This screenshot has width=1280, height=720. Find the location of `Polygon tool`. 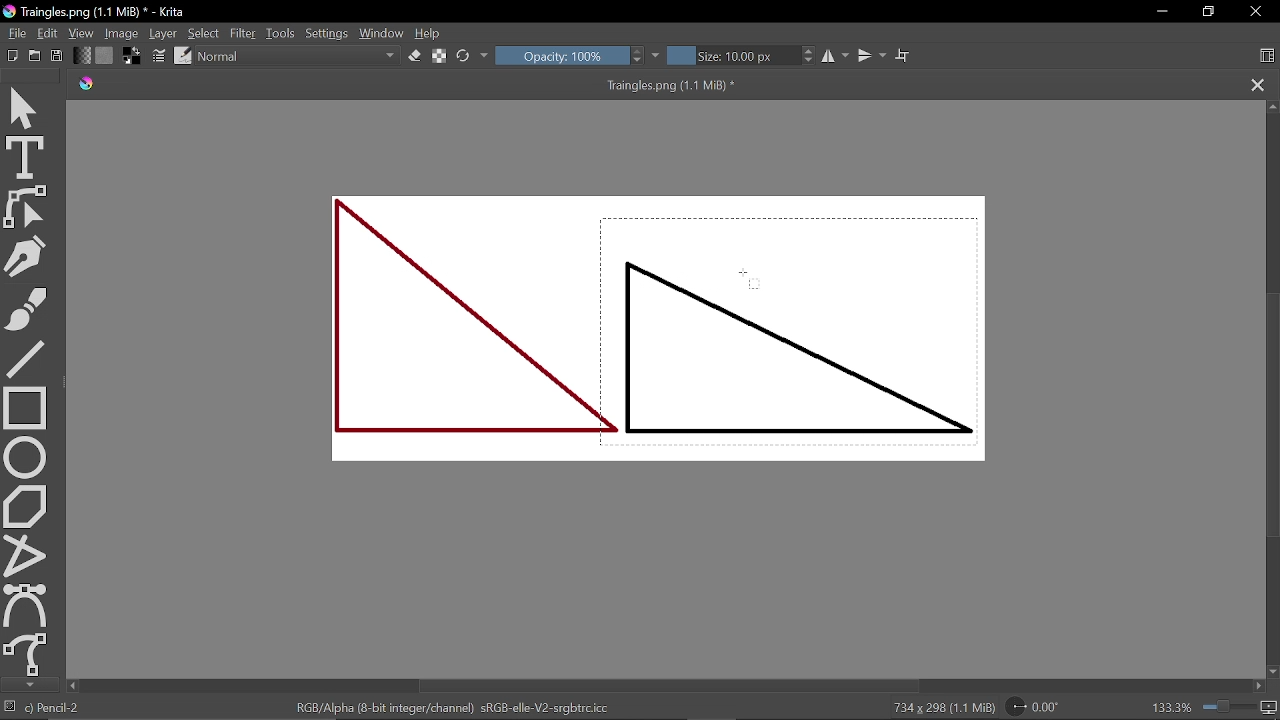

Polygon tool is located at coordinates (28, 505).